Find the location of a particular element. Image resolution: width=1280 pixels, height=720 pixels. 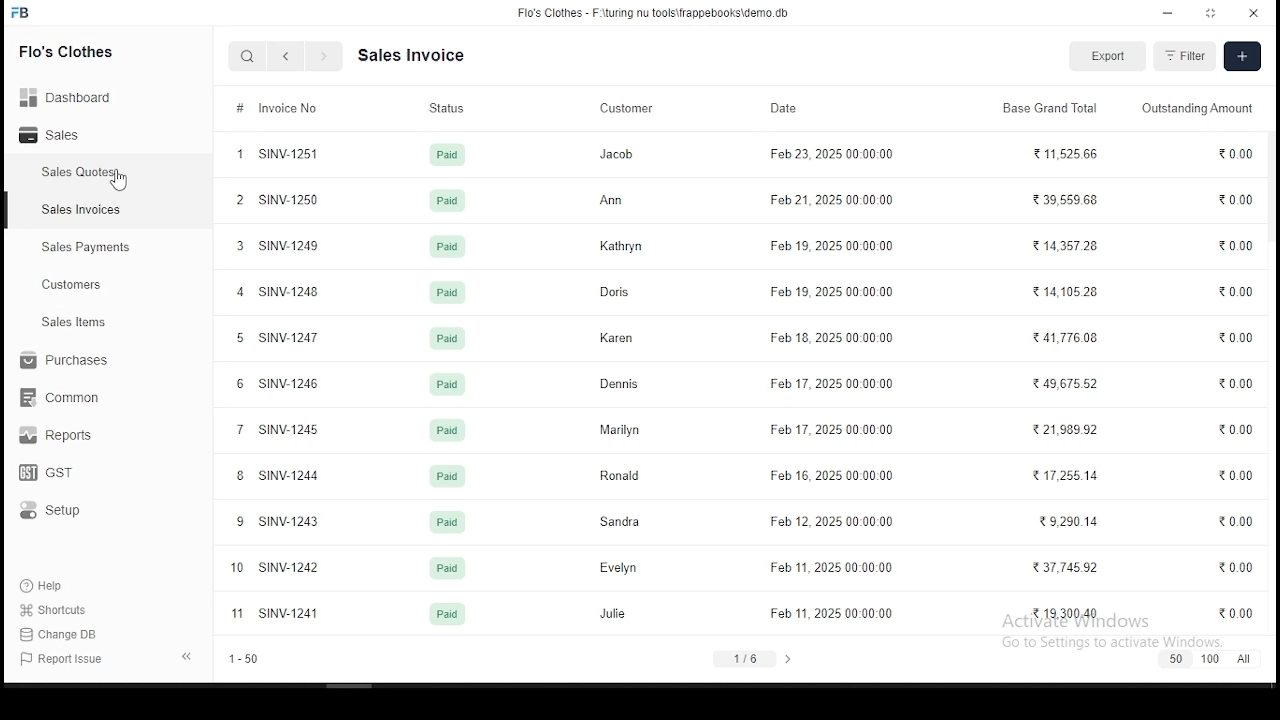

Dennis is located at coordinates (618, 380).